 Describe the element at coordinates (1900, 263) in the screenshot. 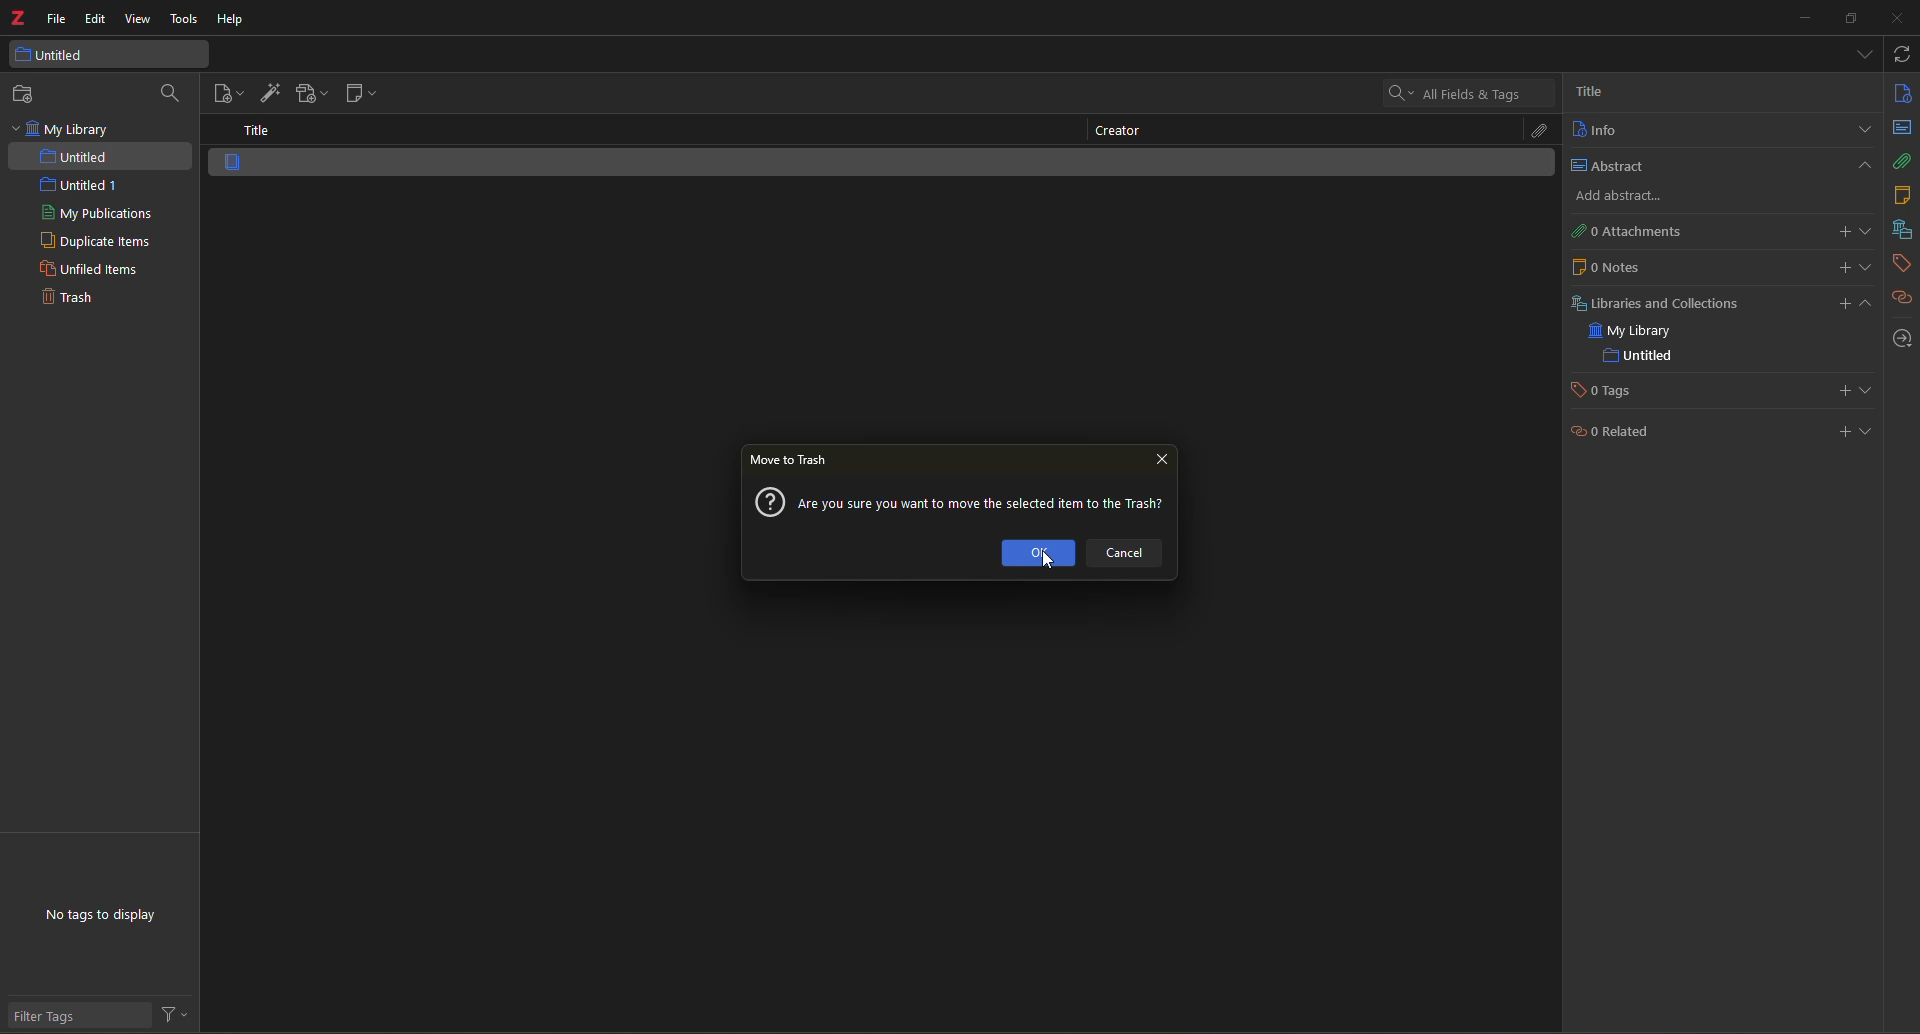

I see `tags` at that location.